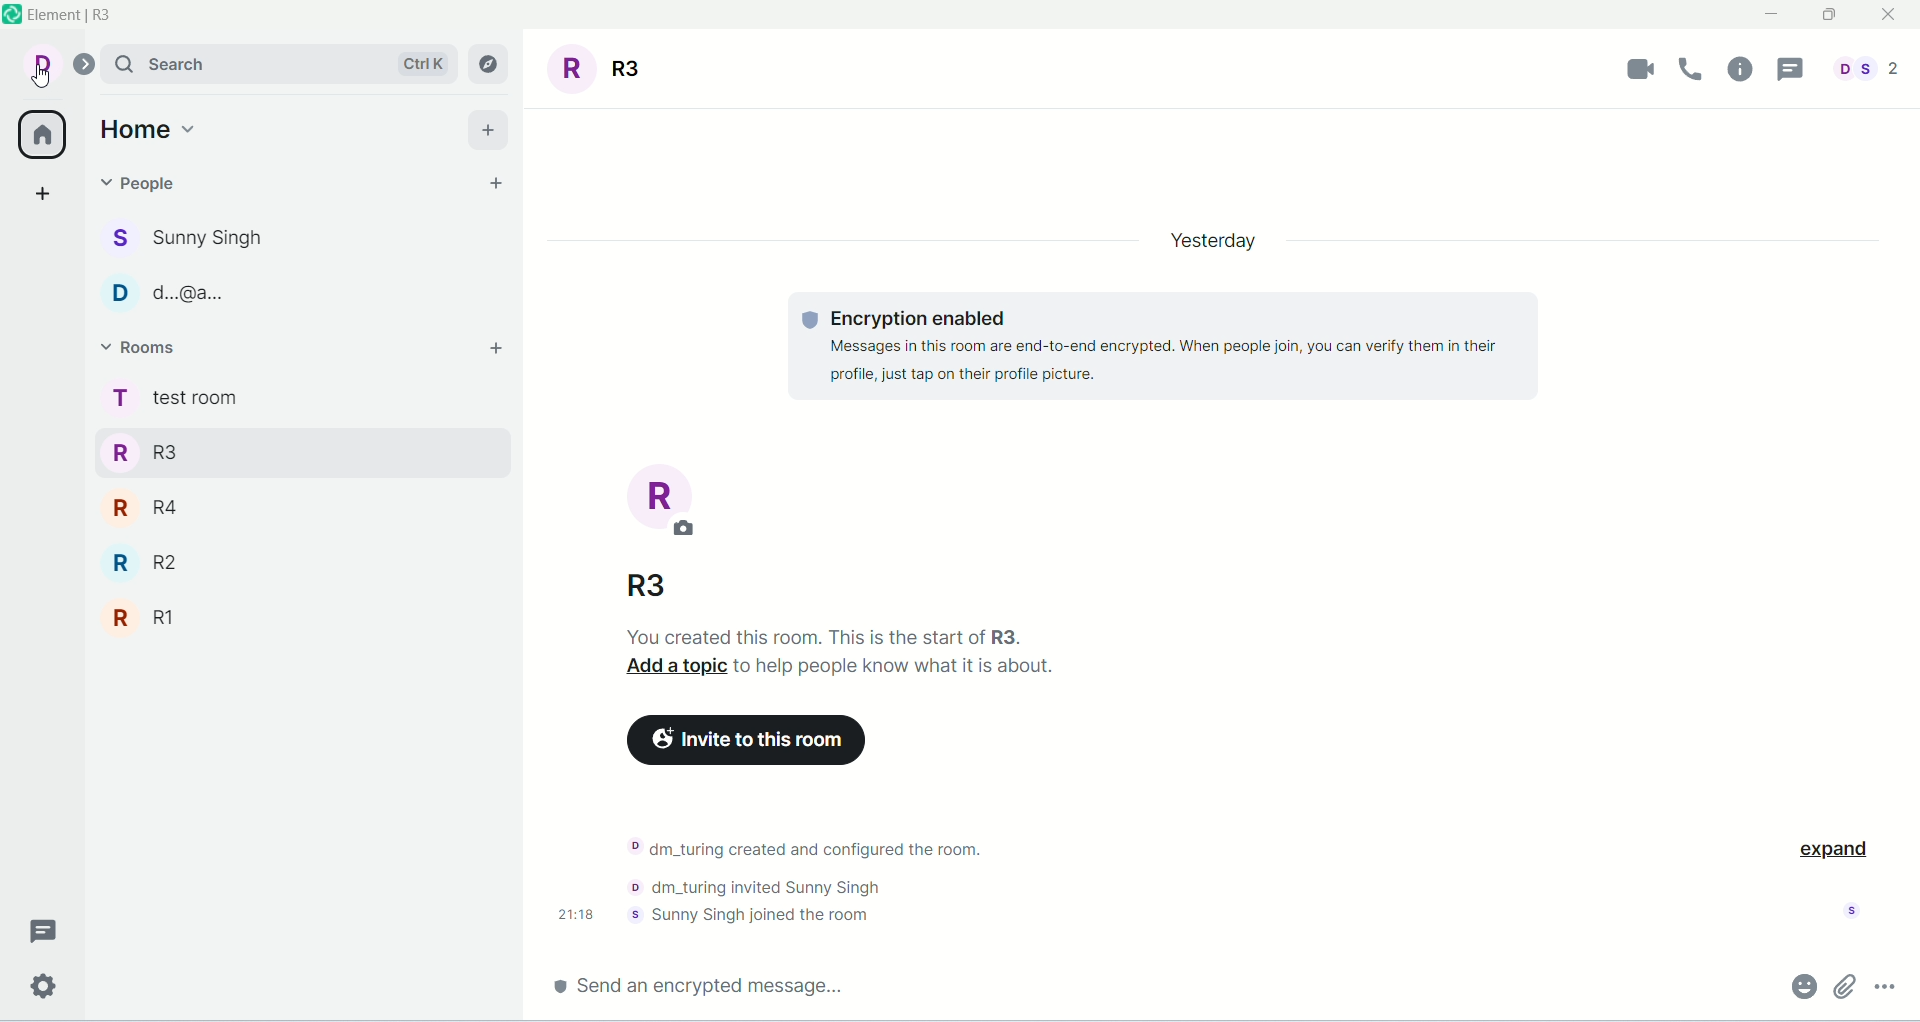 This screenshot has height=1022, width=1920. I want to click on text, so click(1169, 347).